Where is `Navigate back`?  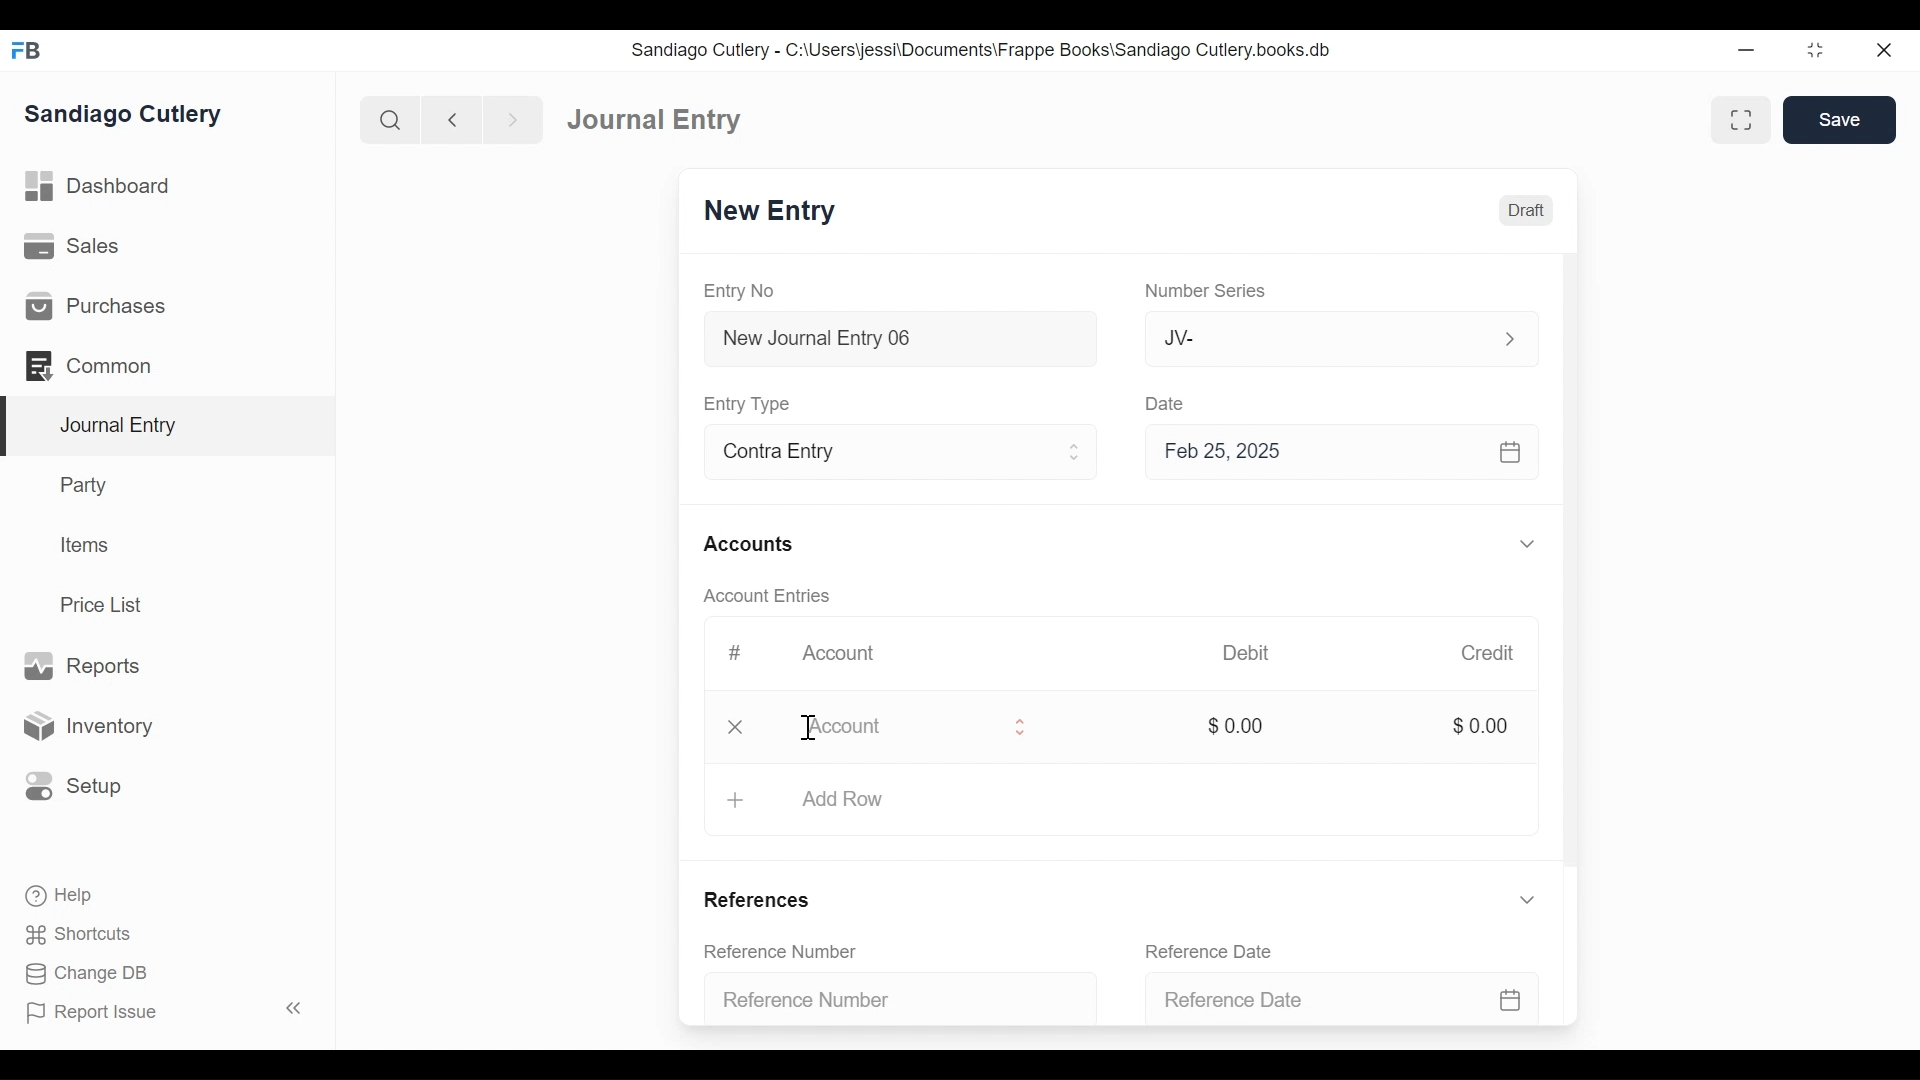 Navigate back is located at coordinates (452, 122).